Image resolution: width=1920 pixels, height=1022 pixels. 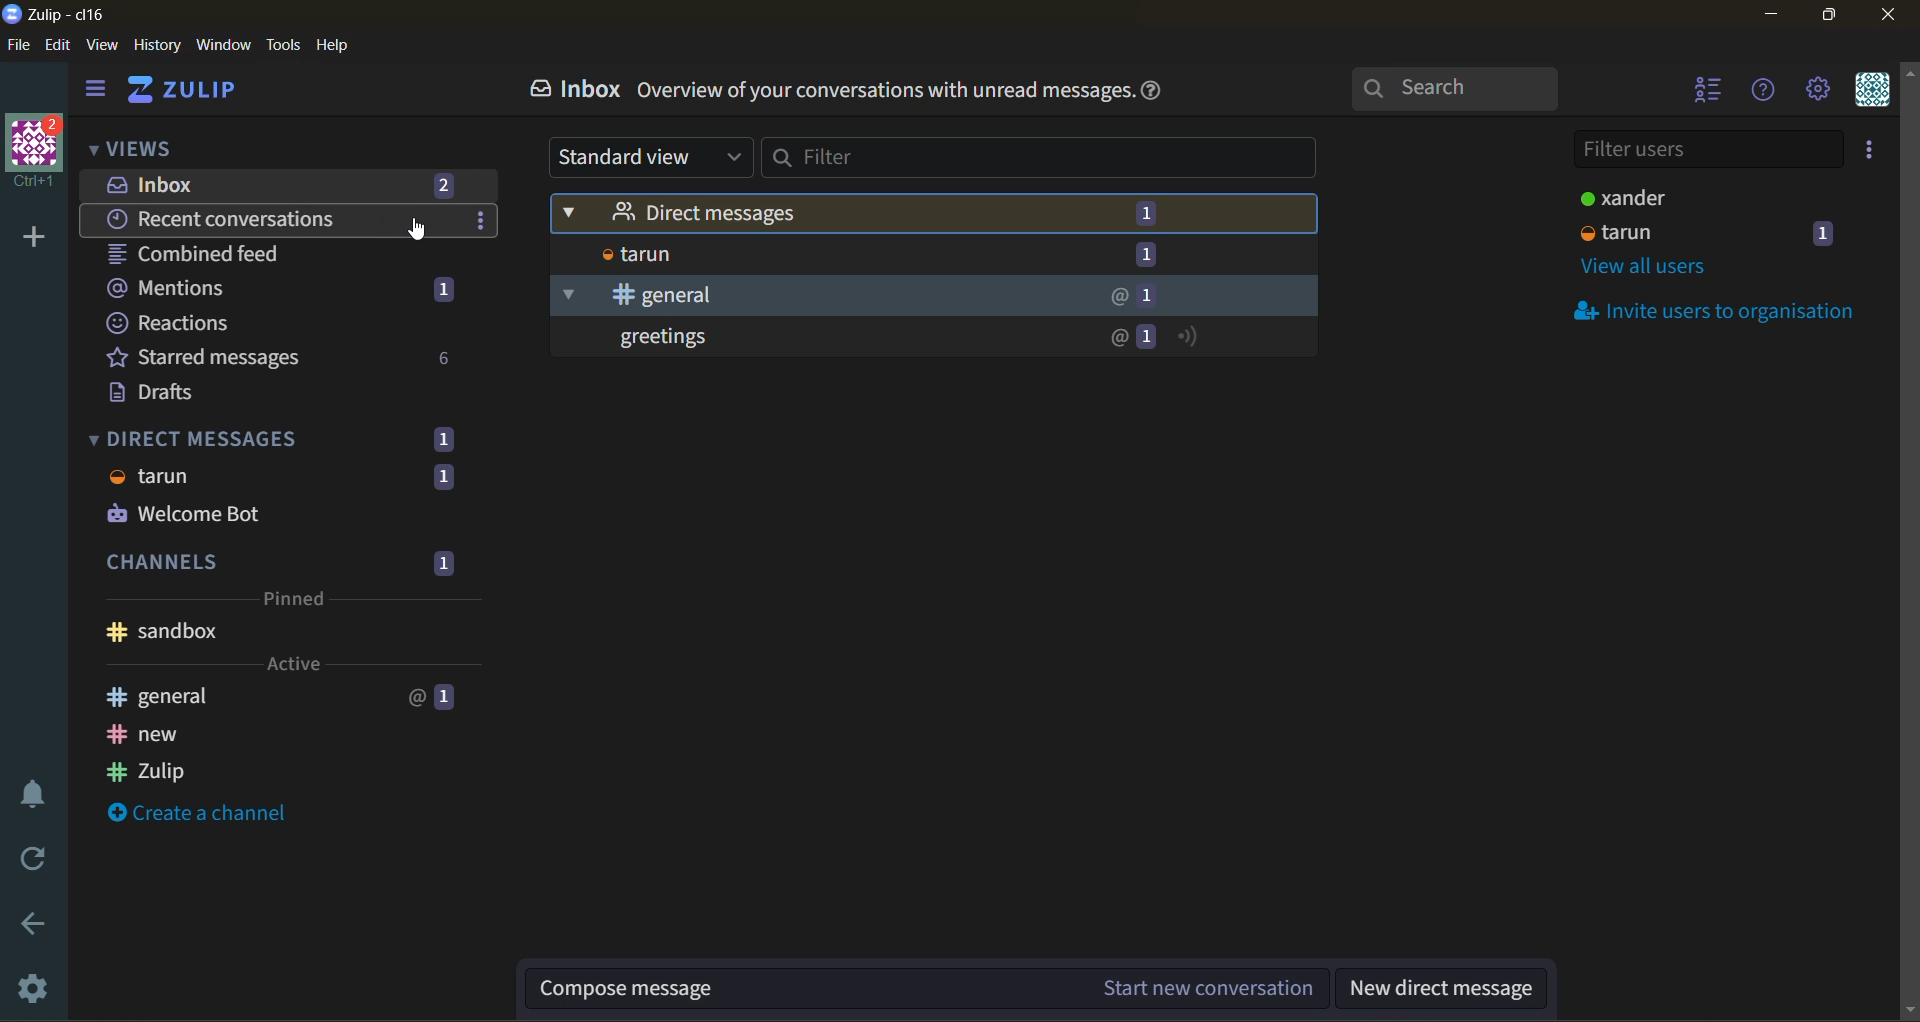 What do you see at coordinates (297, 599) in the screenshot?
I see `pinned` at bounding box center [297, 599].